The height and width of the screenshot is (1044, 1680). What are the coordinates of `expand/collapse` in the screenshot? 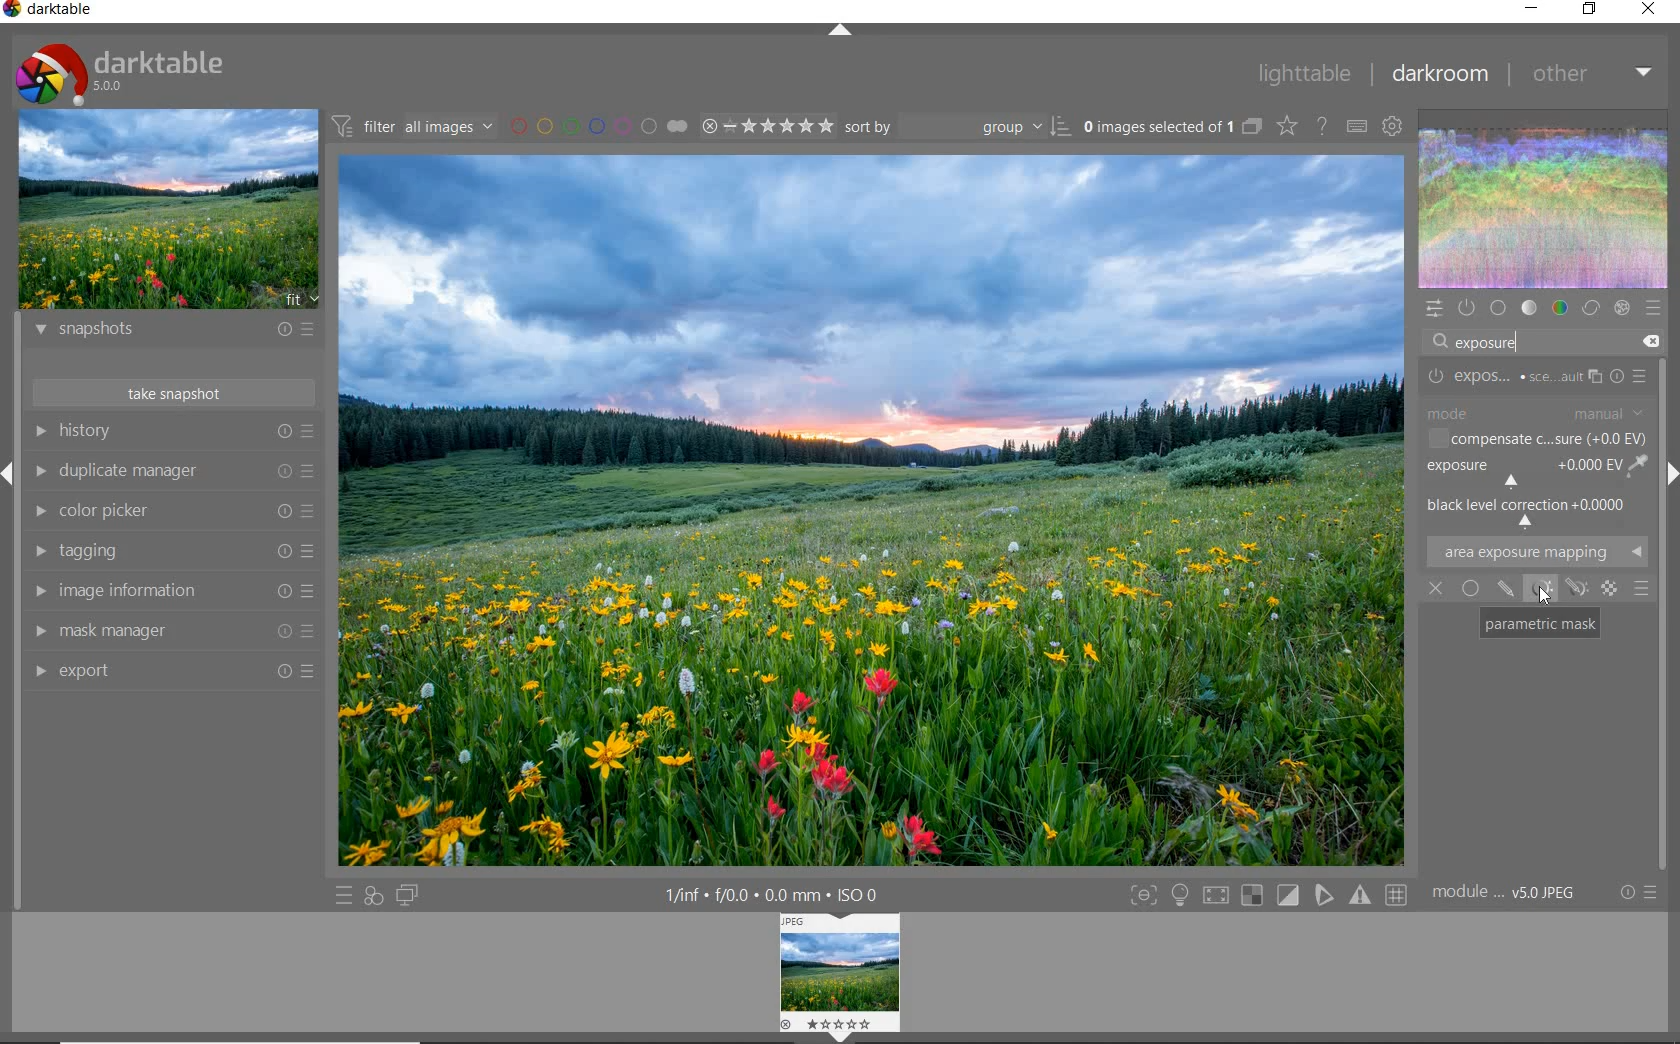 It's located at (844, 34).